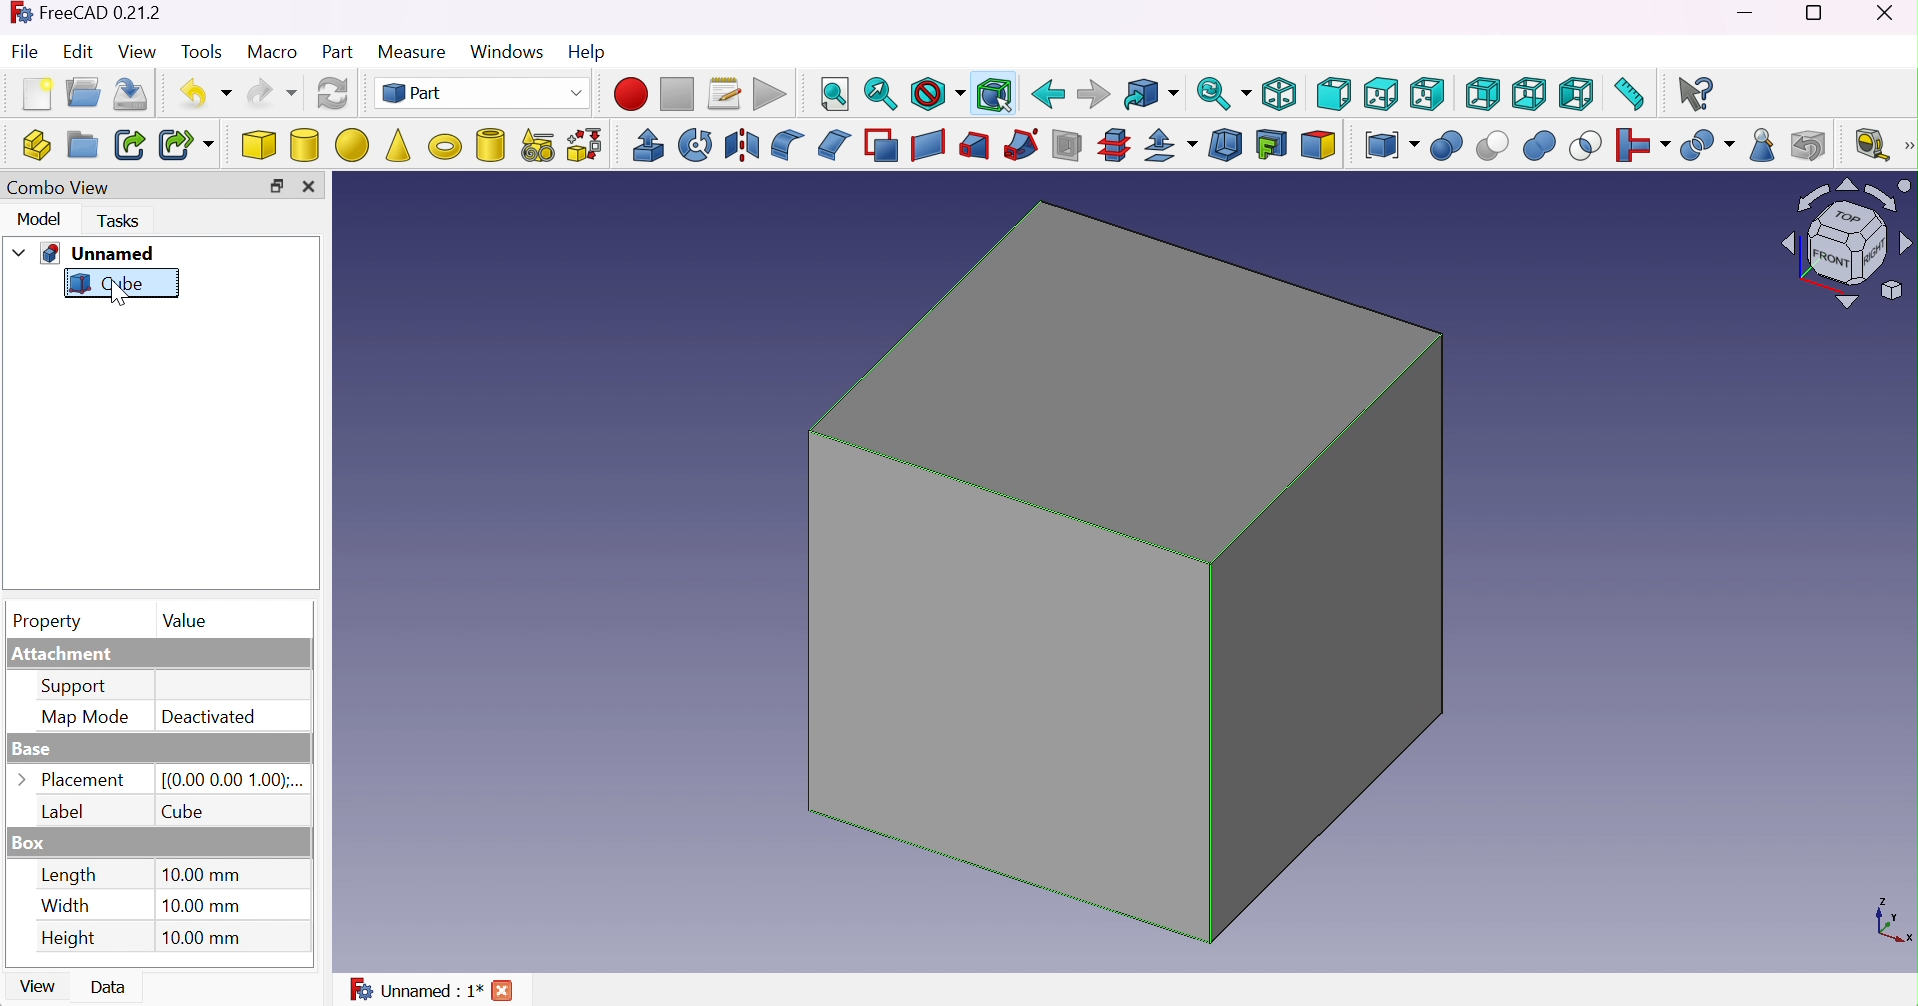 The image size is (1918, 1006). I want to click on Value, so click(184, 620).